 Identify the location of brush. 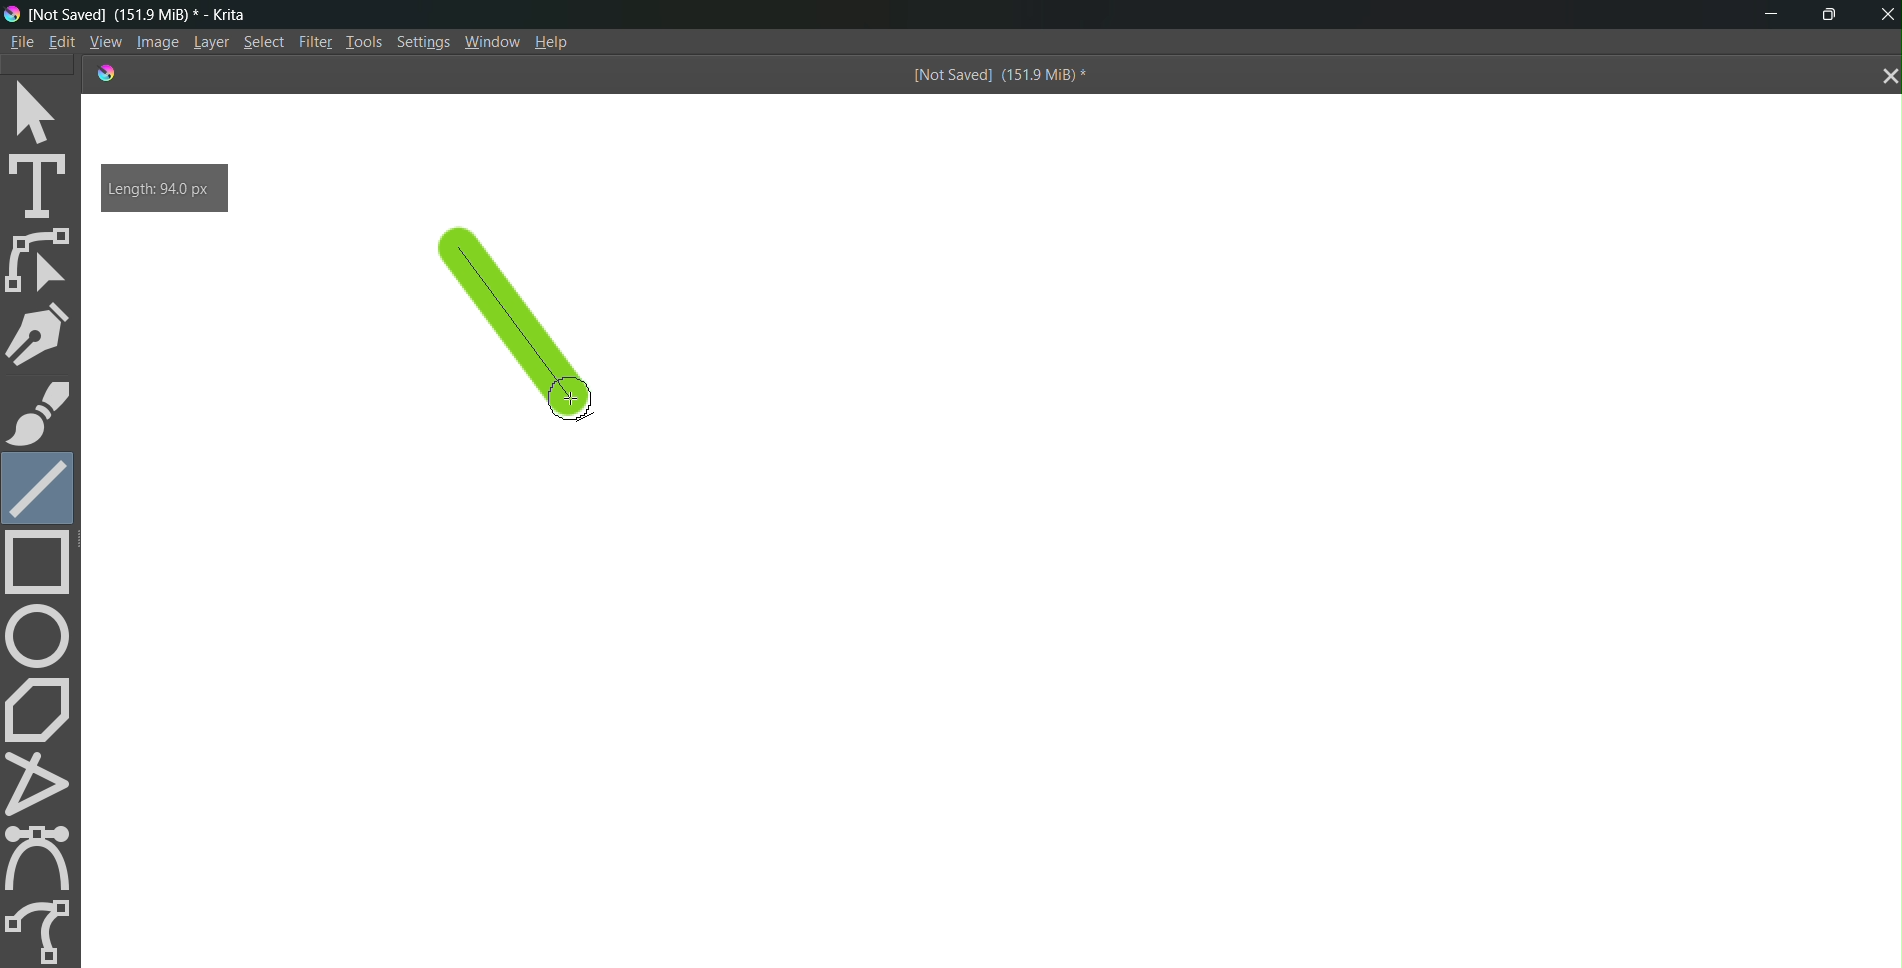
(39, 413).